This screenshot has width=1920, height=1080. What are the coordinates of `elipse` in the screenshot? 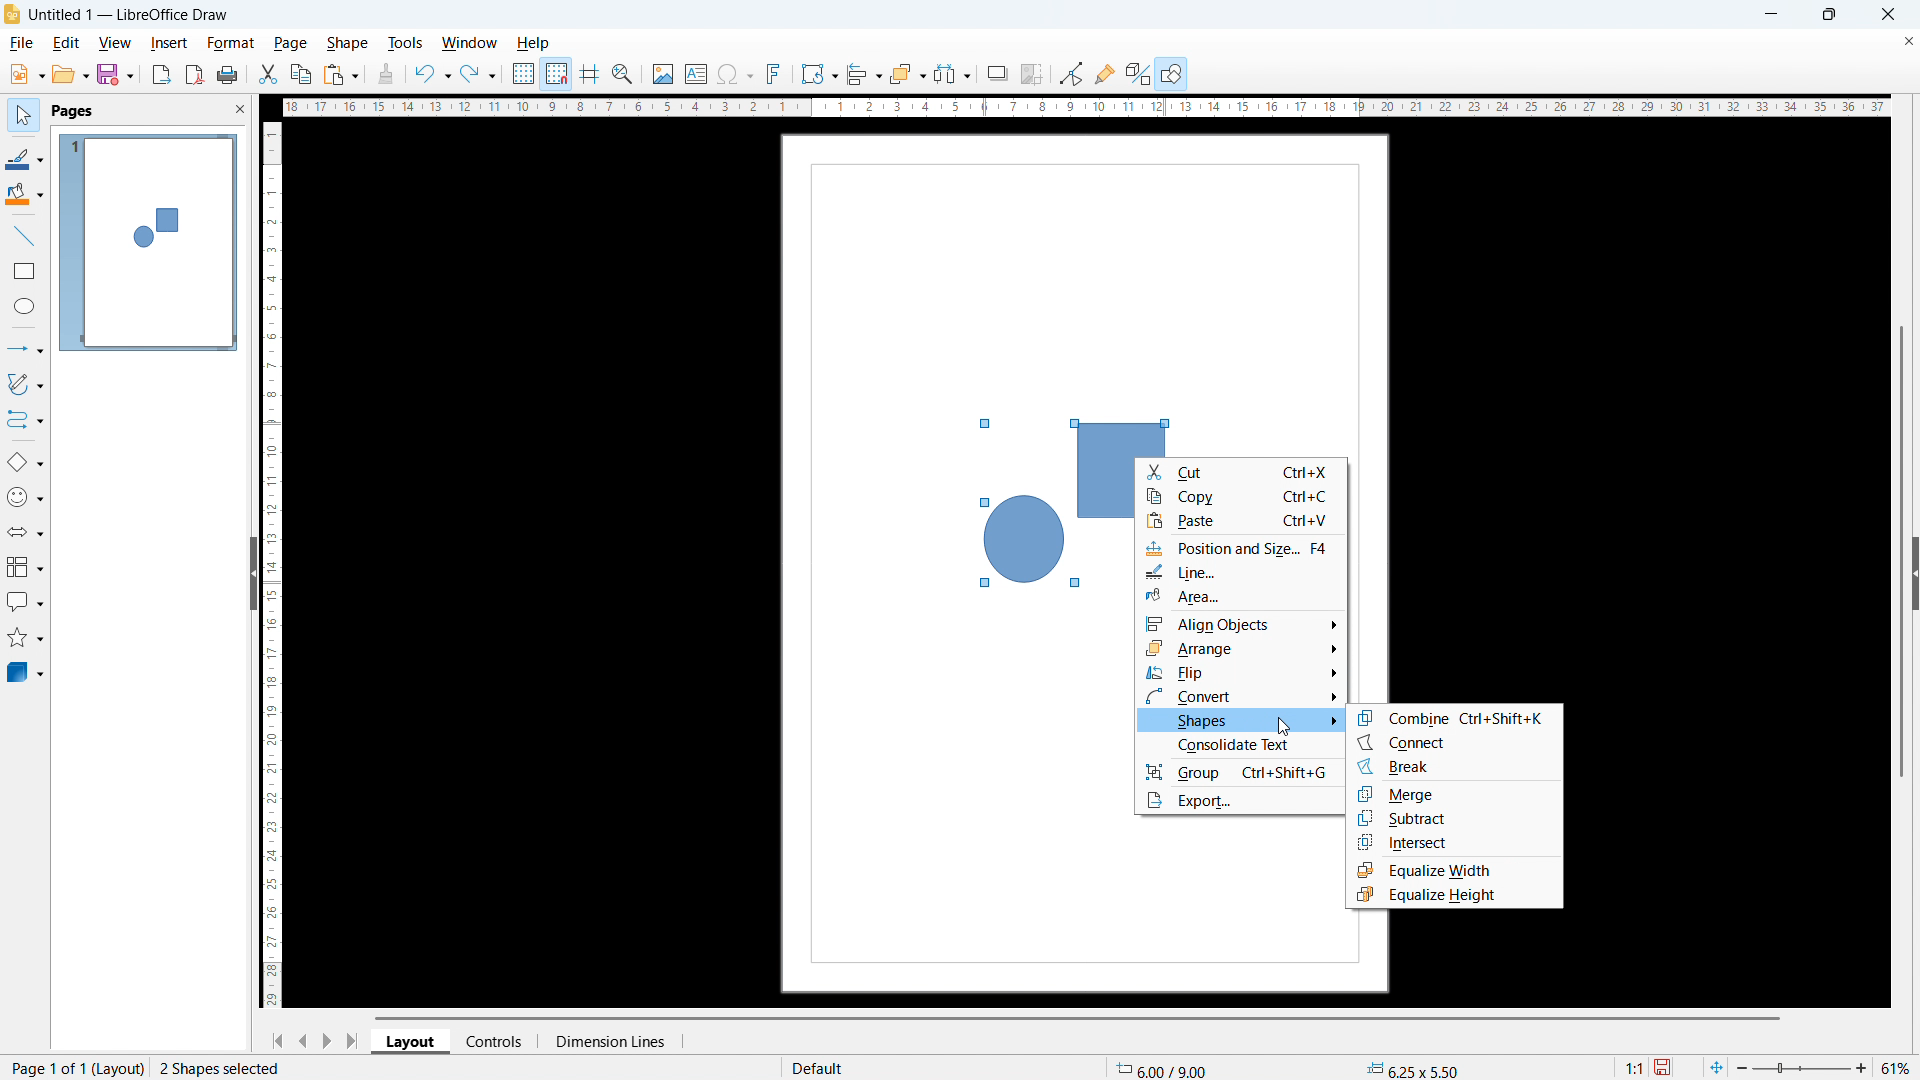 It's located at (26, 305).